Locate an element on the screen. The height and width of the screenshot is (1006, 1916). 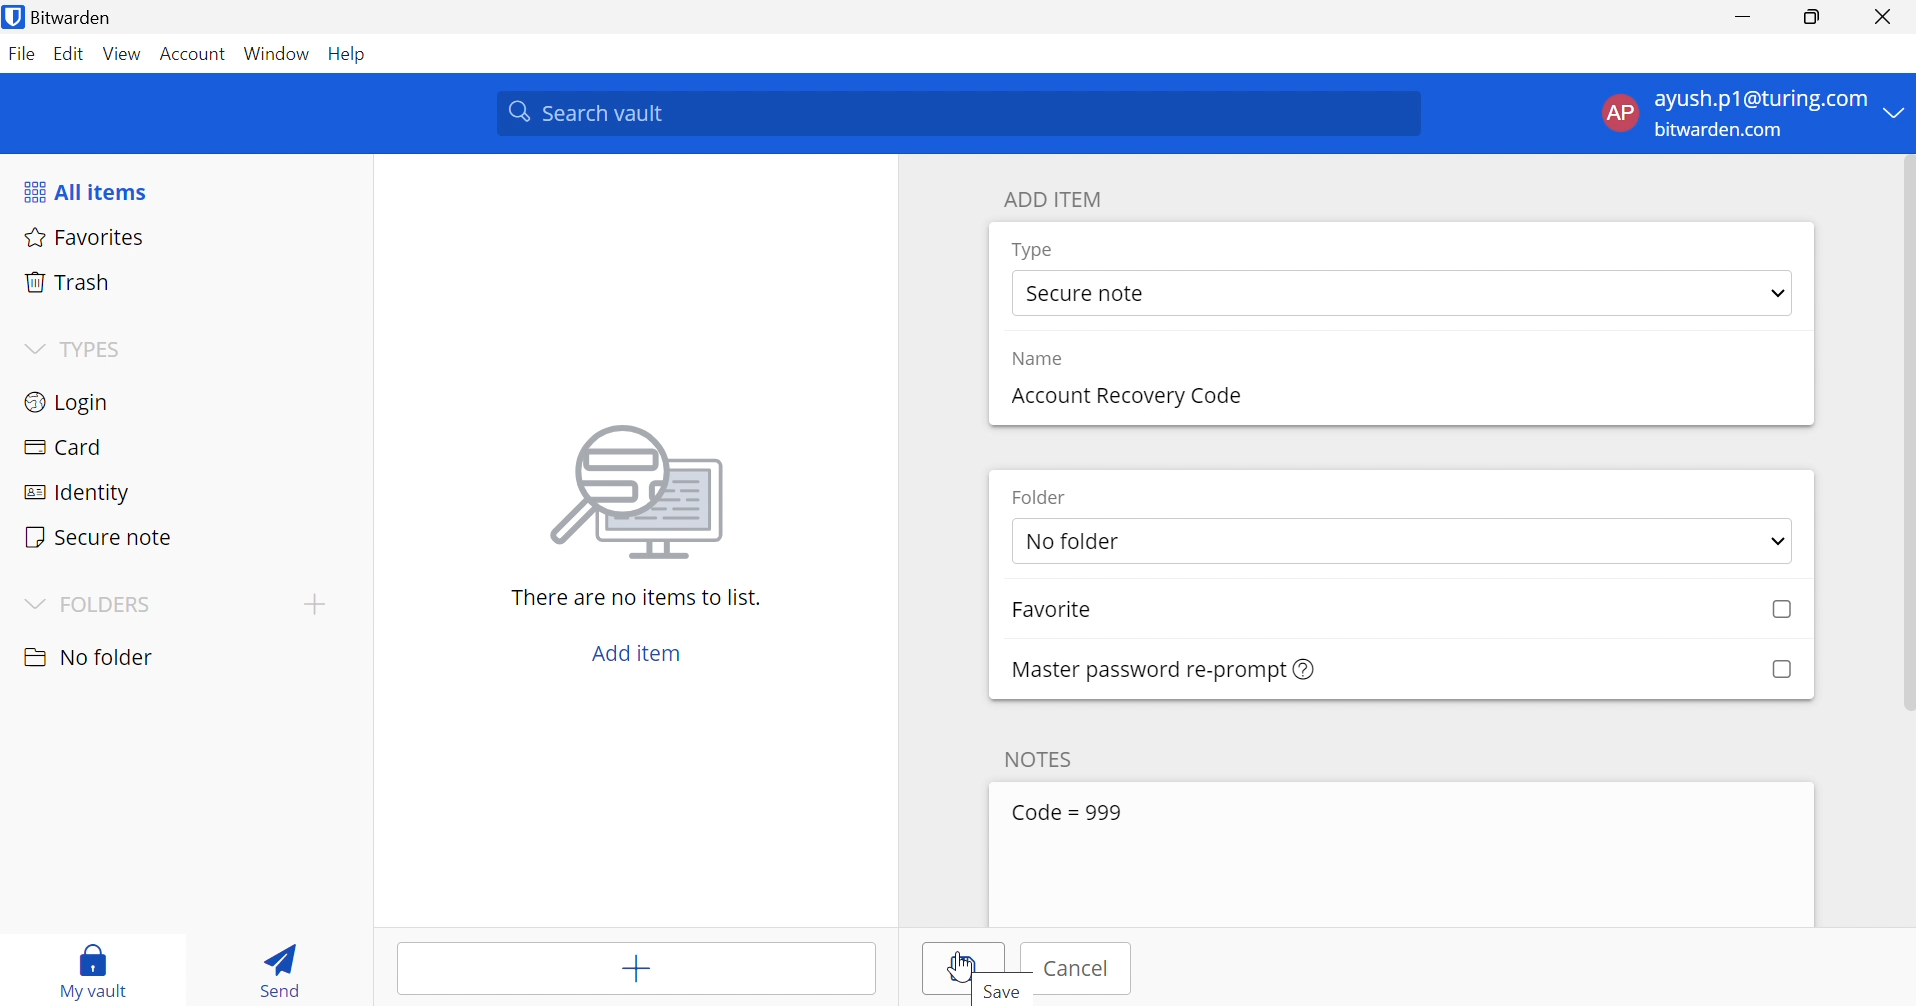
TYPES is located at coordinates (96, 351).